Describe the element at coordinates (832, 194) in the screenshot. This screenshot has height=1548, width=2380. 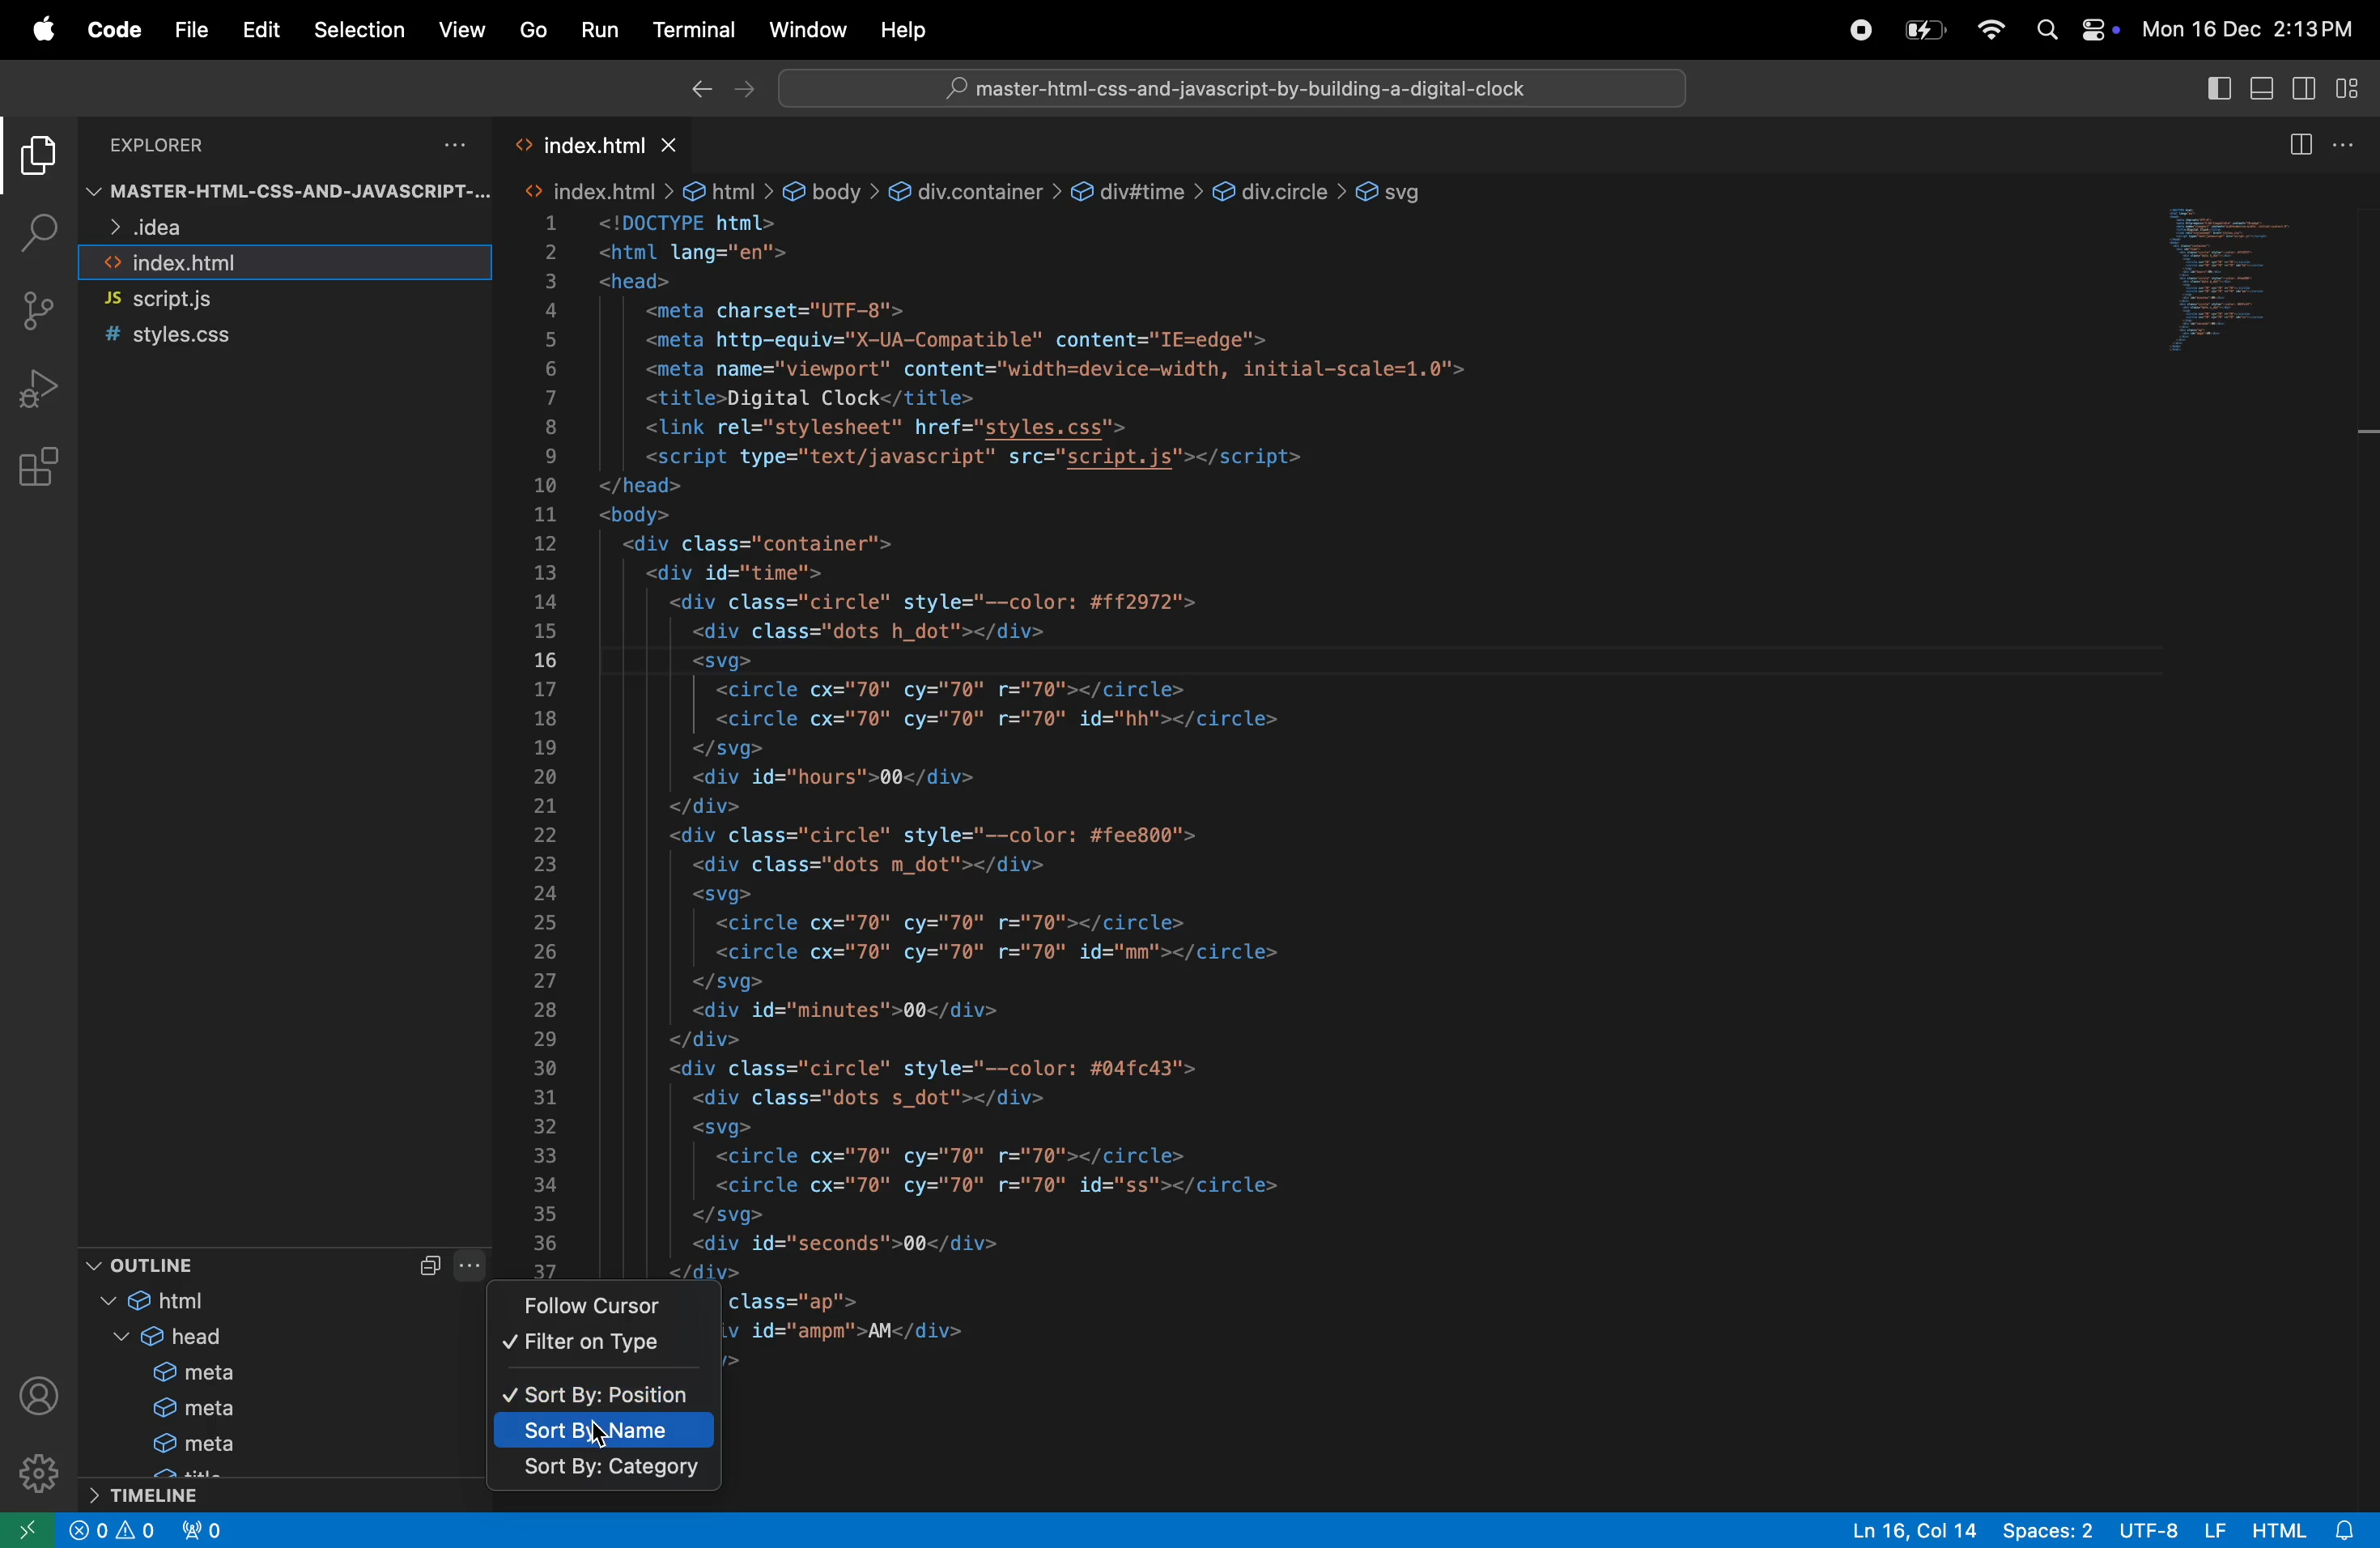
I see `body` at that location.